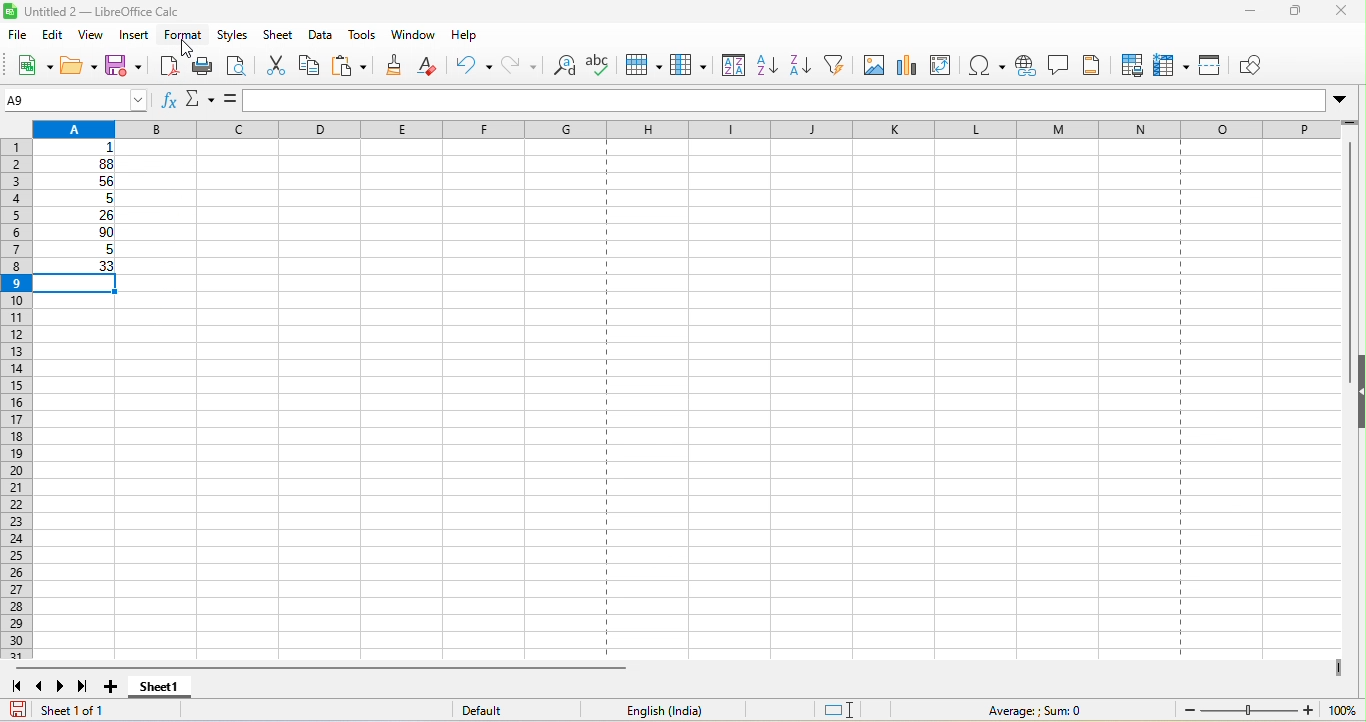 The height and width of the screenshot is (722, 1366). I want to click on 90, so click(78, 234).